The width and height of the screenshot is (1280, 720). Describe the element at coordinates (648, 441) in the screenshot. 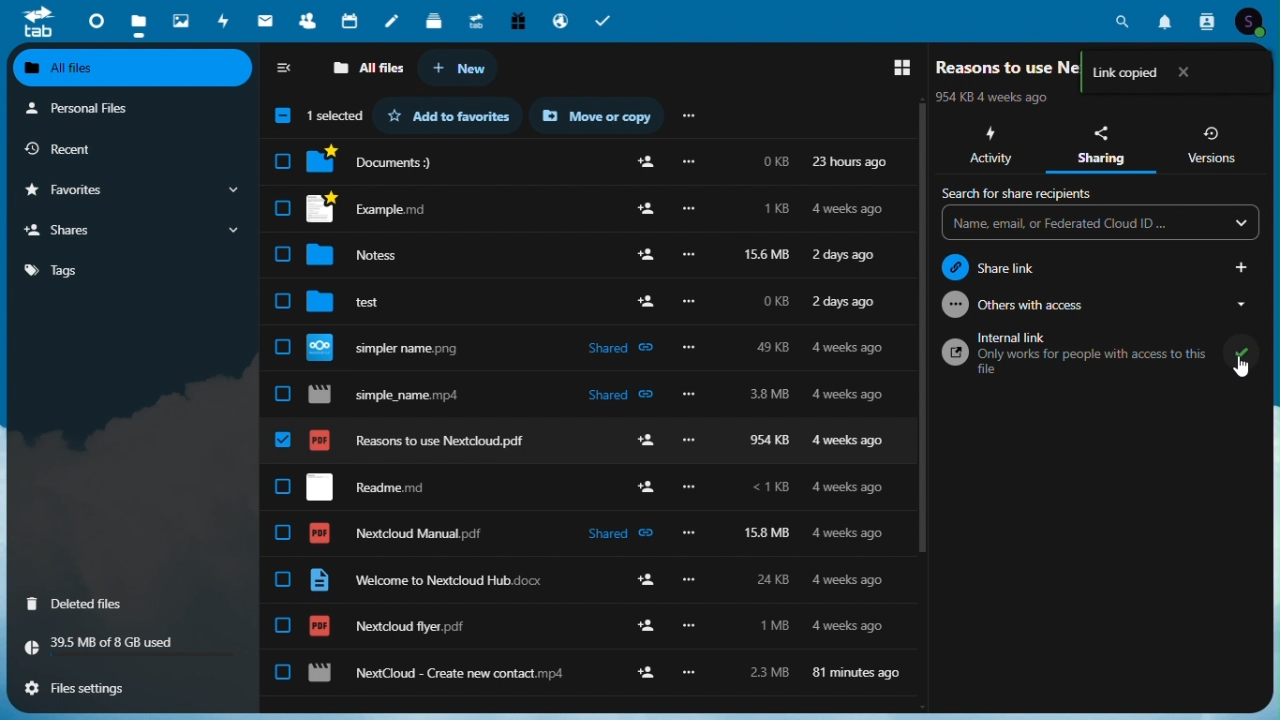

I see ` add user` at that location.